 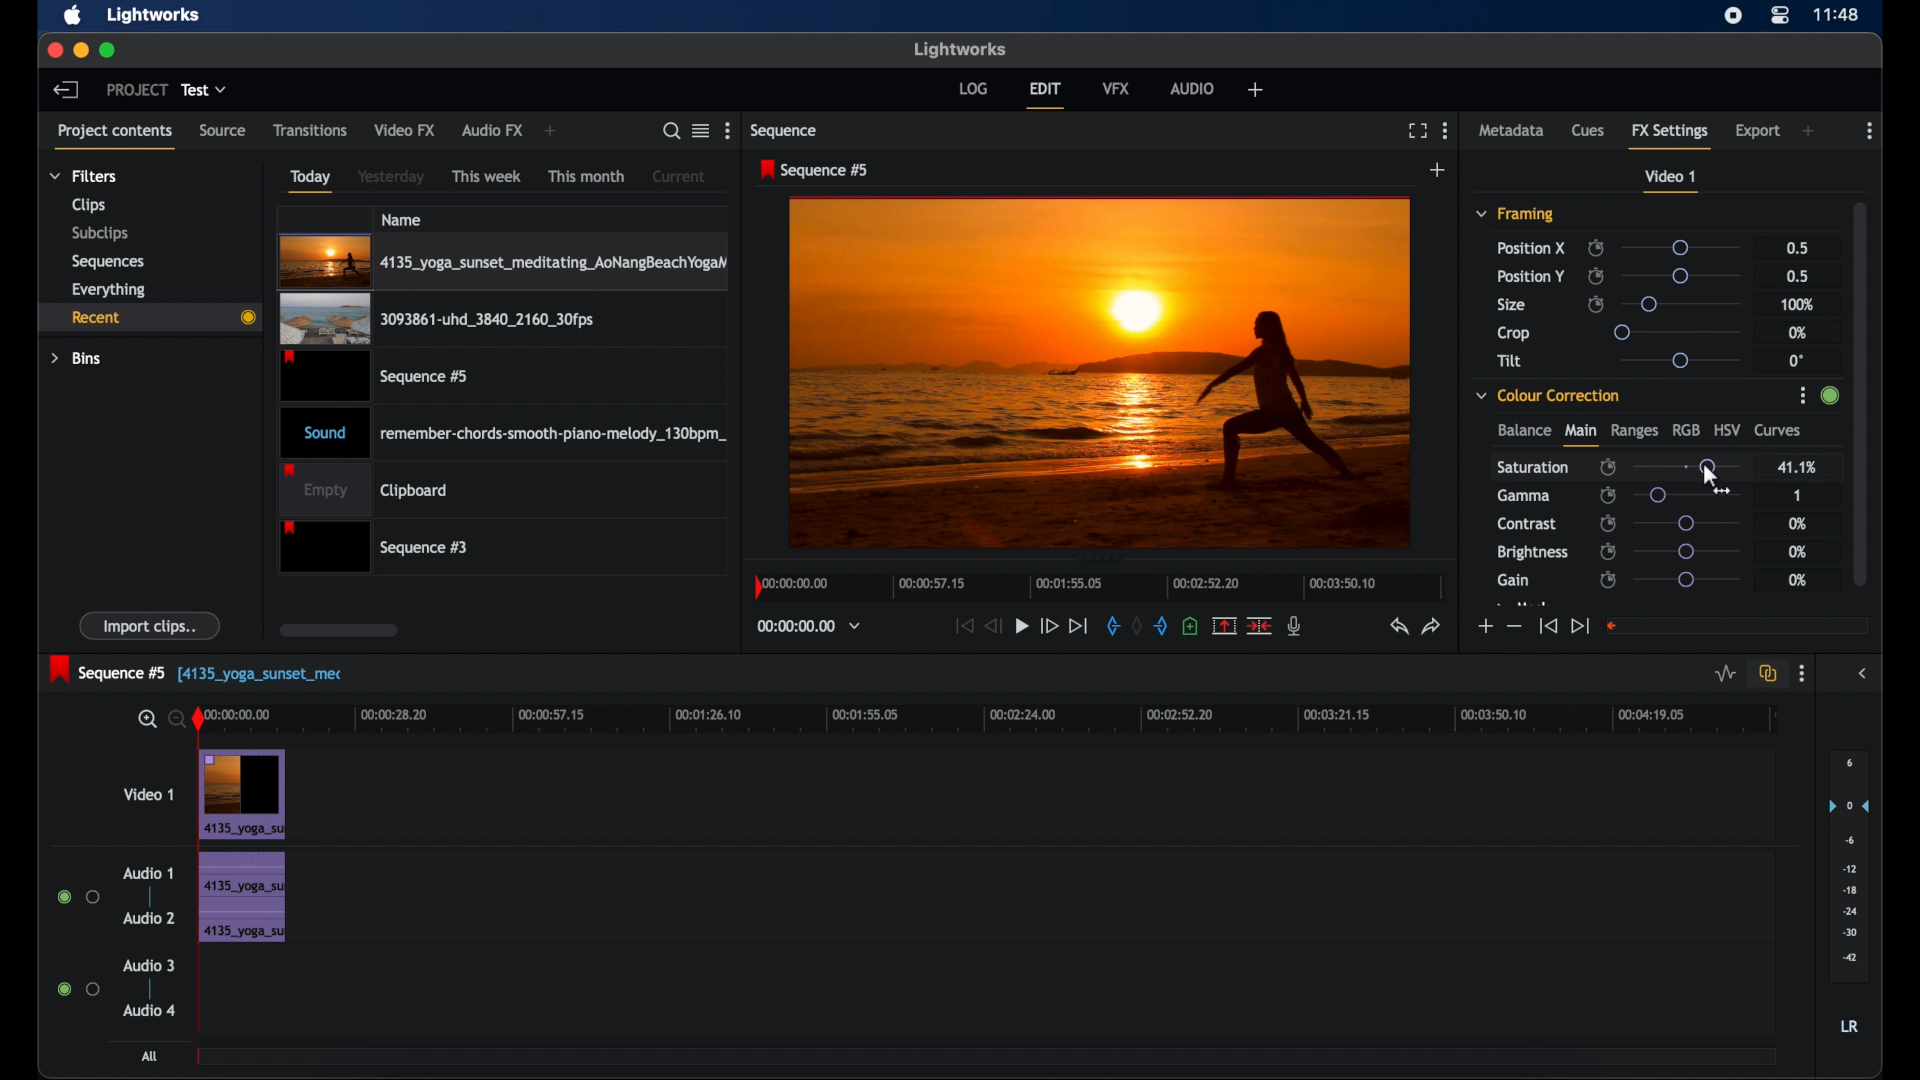 What do you see at coordinates (82, 176) in the screenshot?
I see `filters` at bounding box center [82, 176].